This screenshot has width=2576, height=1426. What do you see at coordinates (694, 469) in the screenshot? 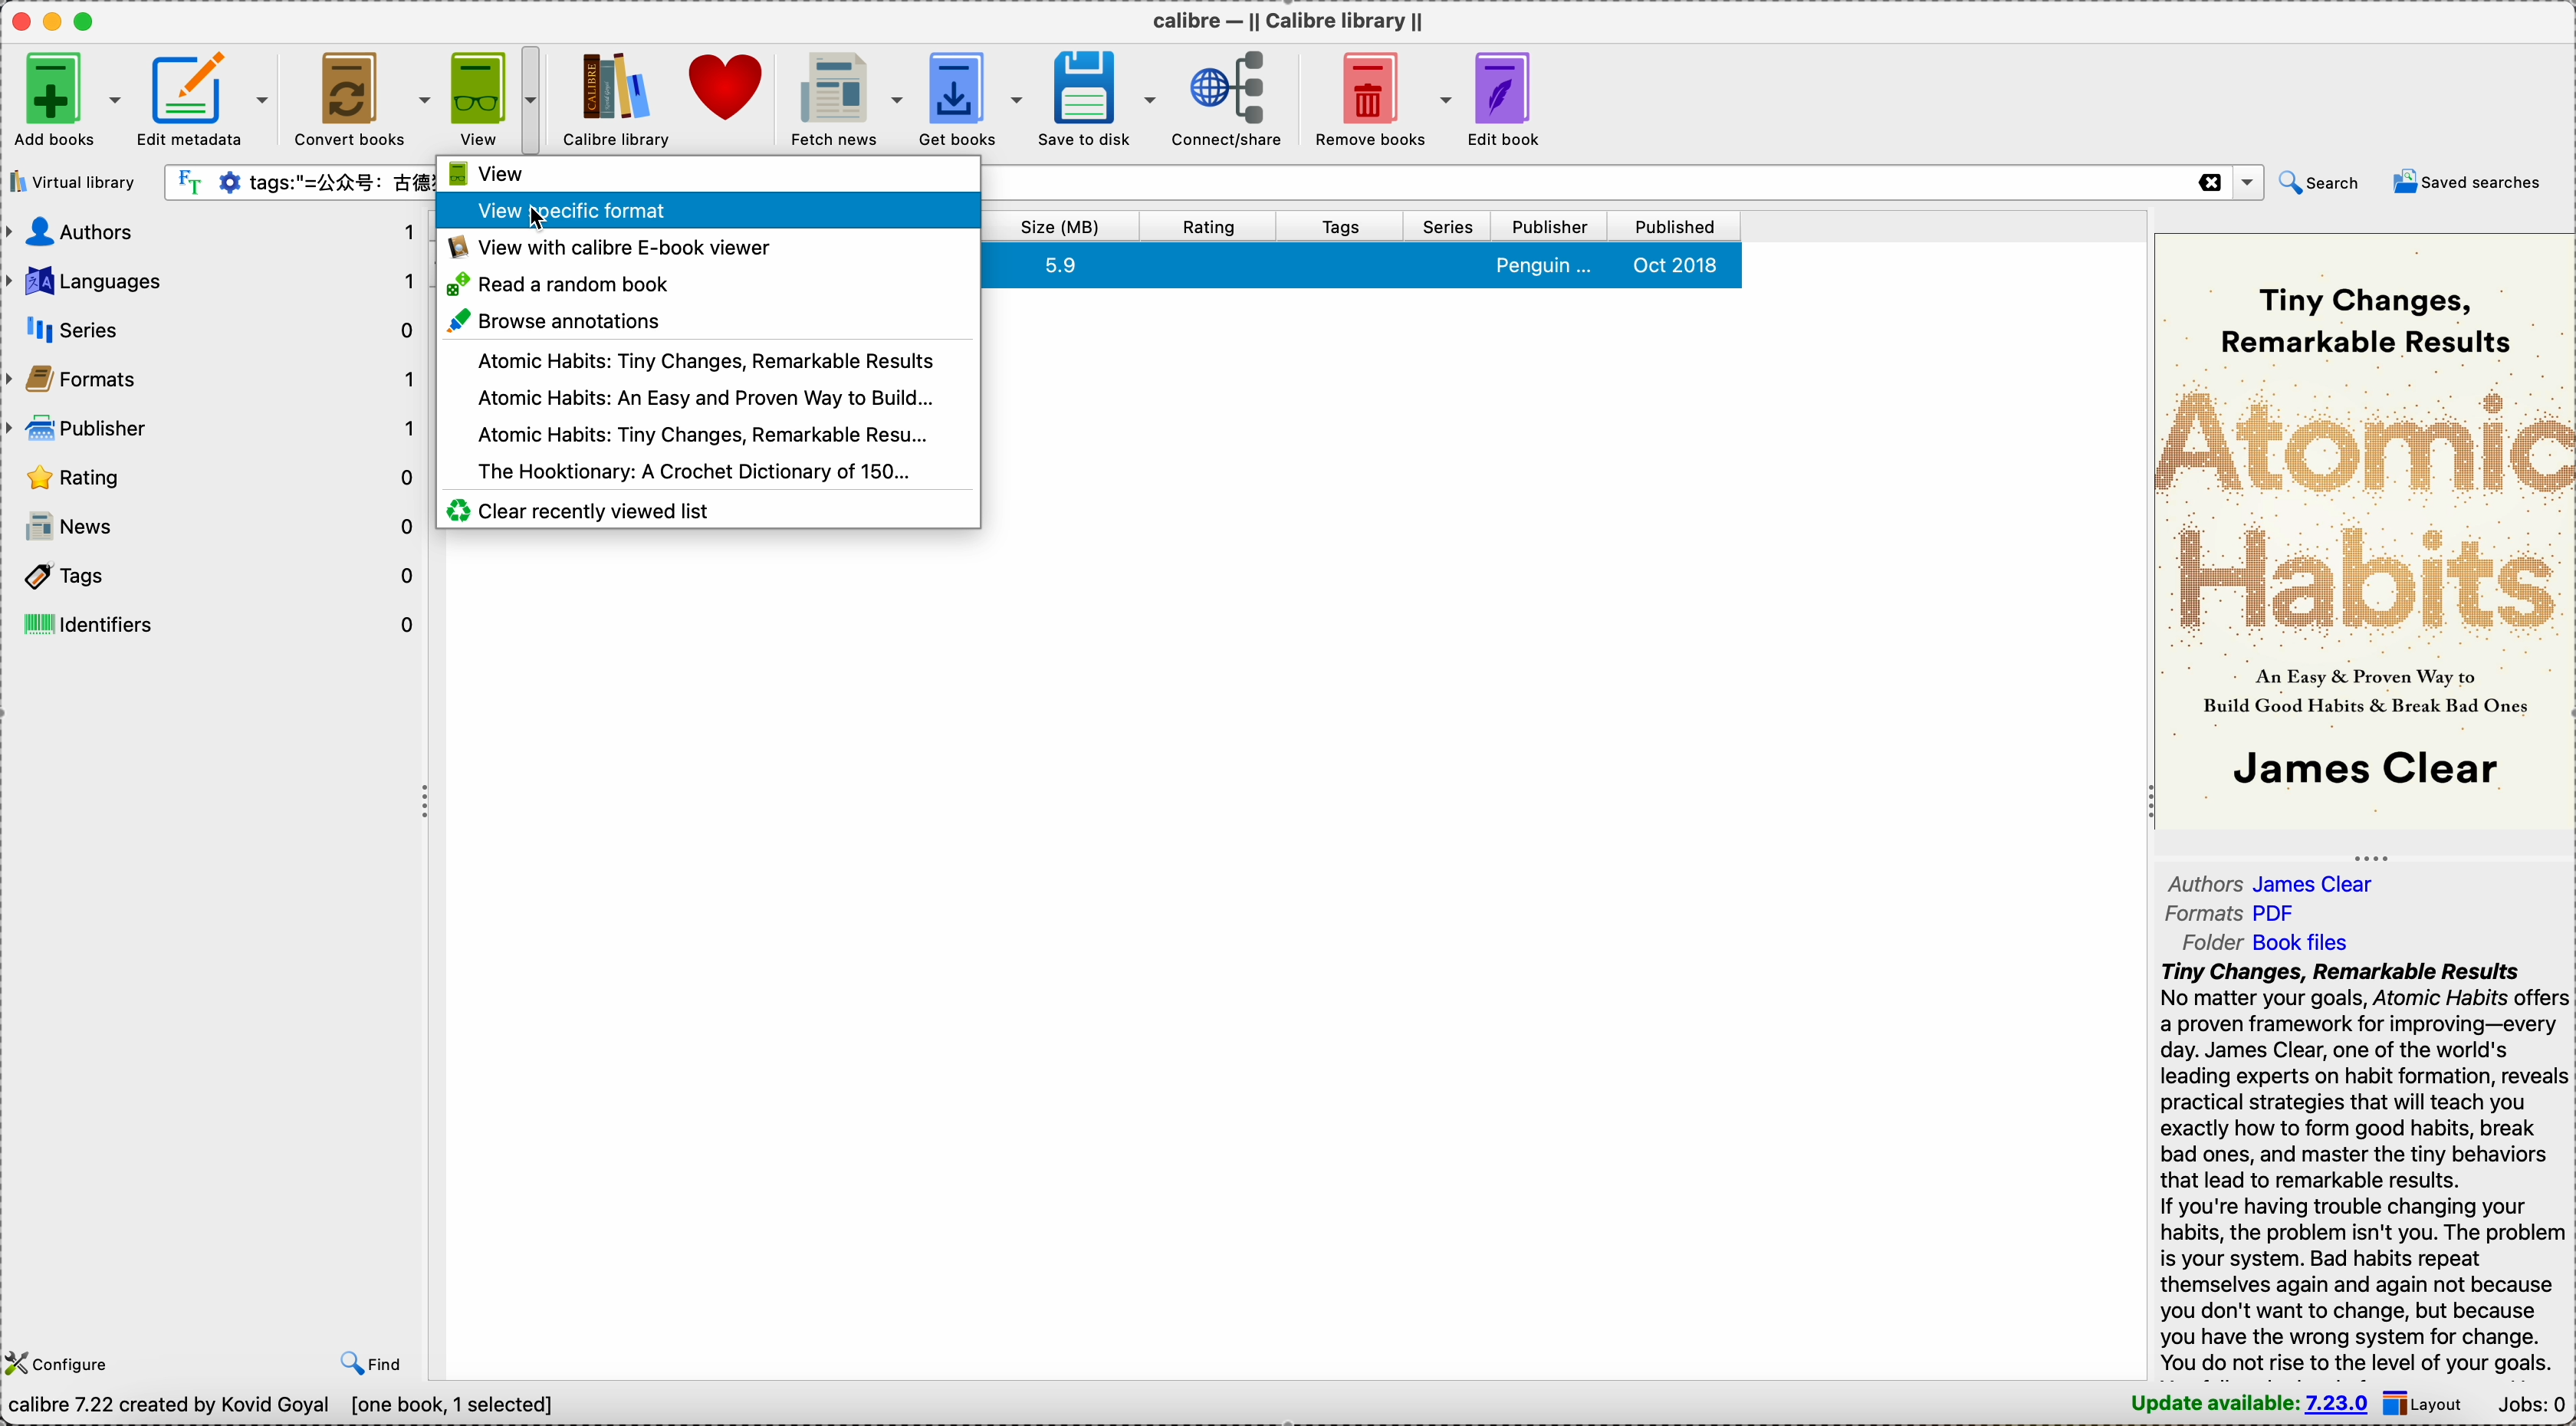
I see `the hooktionary book` at bounding box center [694, 469].